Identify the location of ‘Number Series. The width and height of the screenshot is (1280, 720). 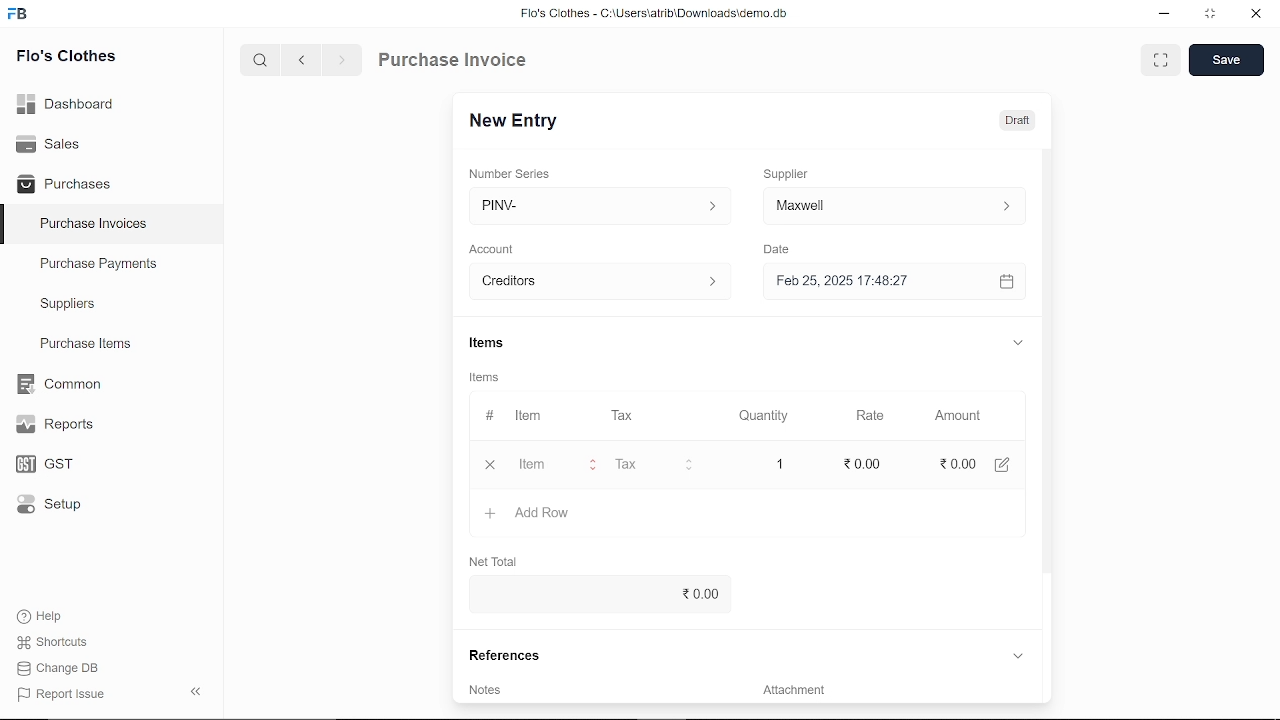
(516, 173).